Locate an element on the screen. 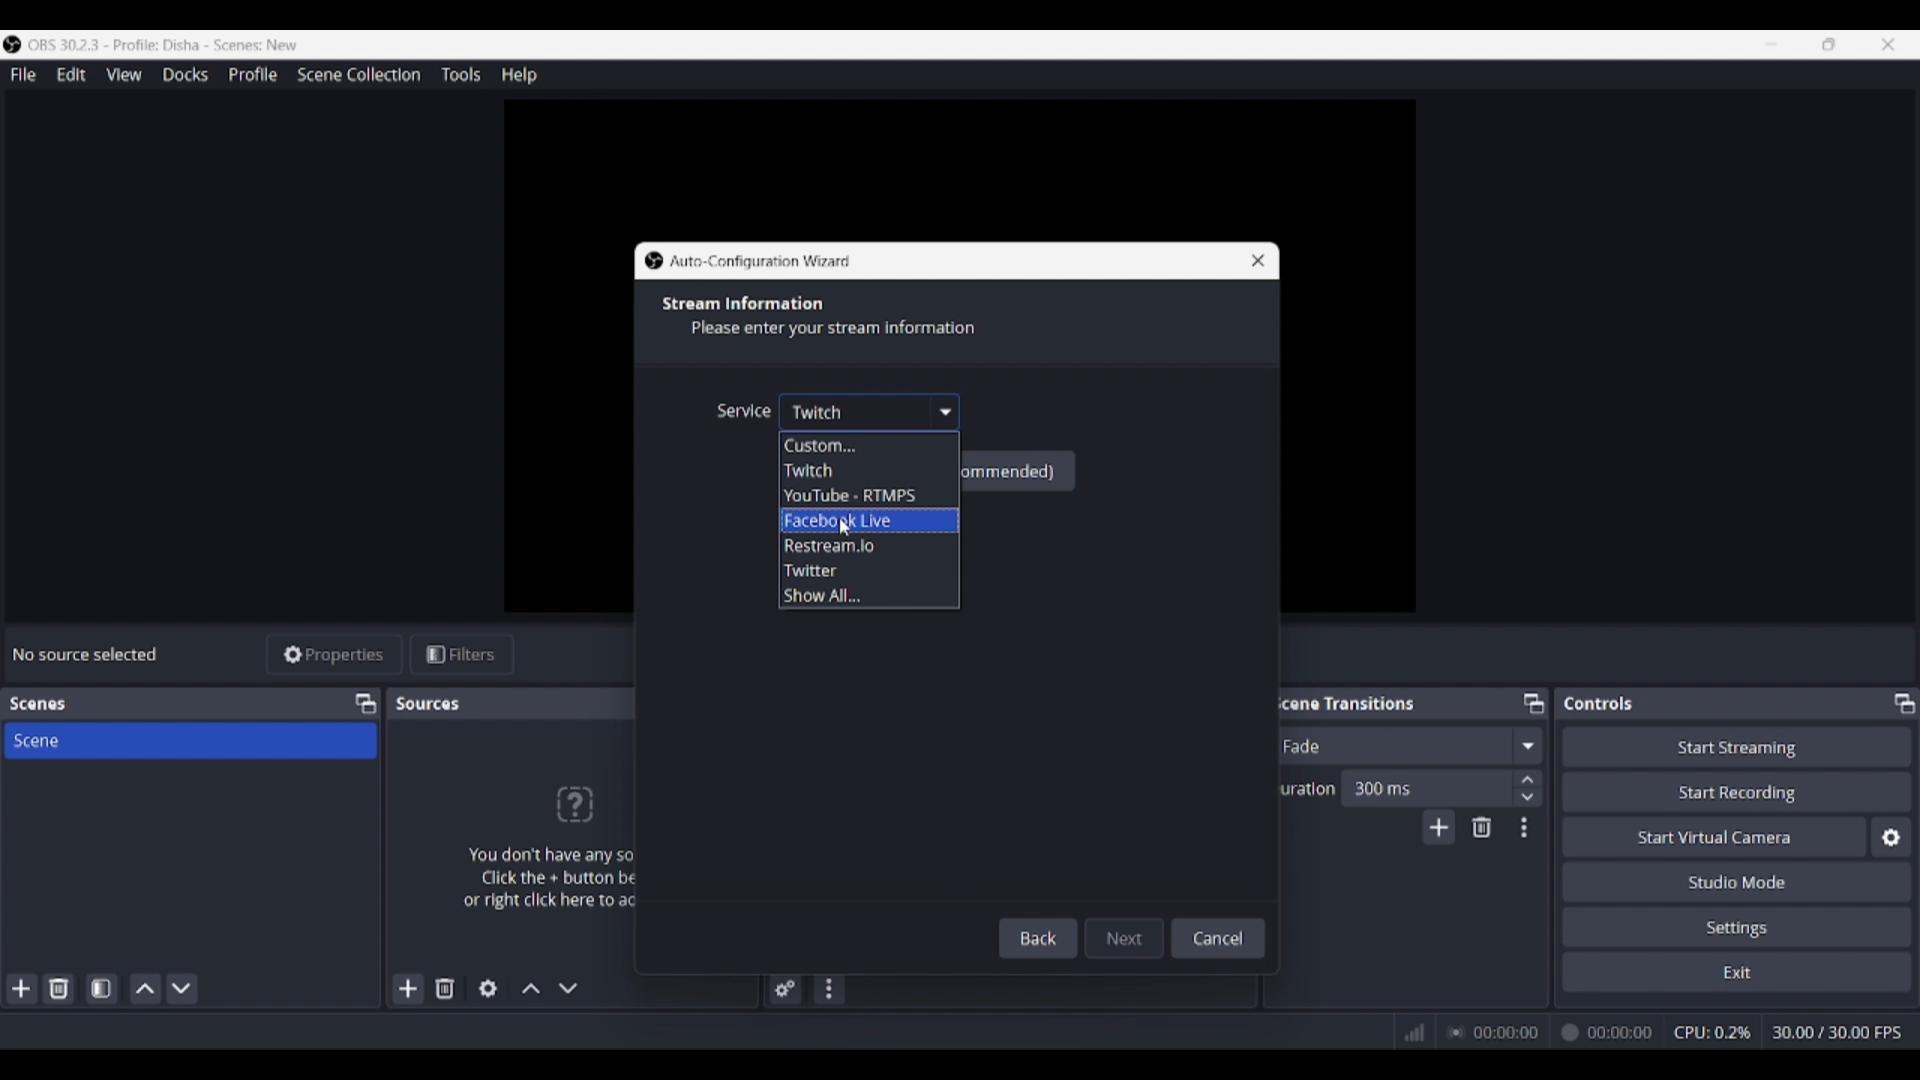 This screenshot has height=1080, width=1920. Source status is located at coordinates (88, 654).